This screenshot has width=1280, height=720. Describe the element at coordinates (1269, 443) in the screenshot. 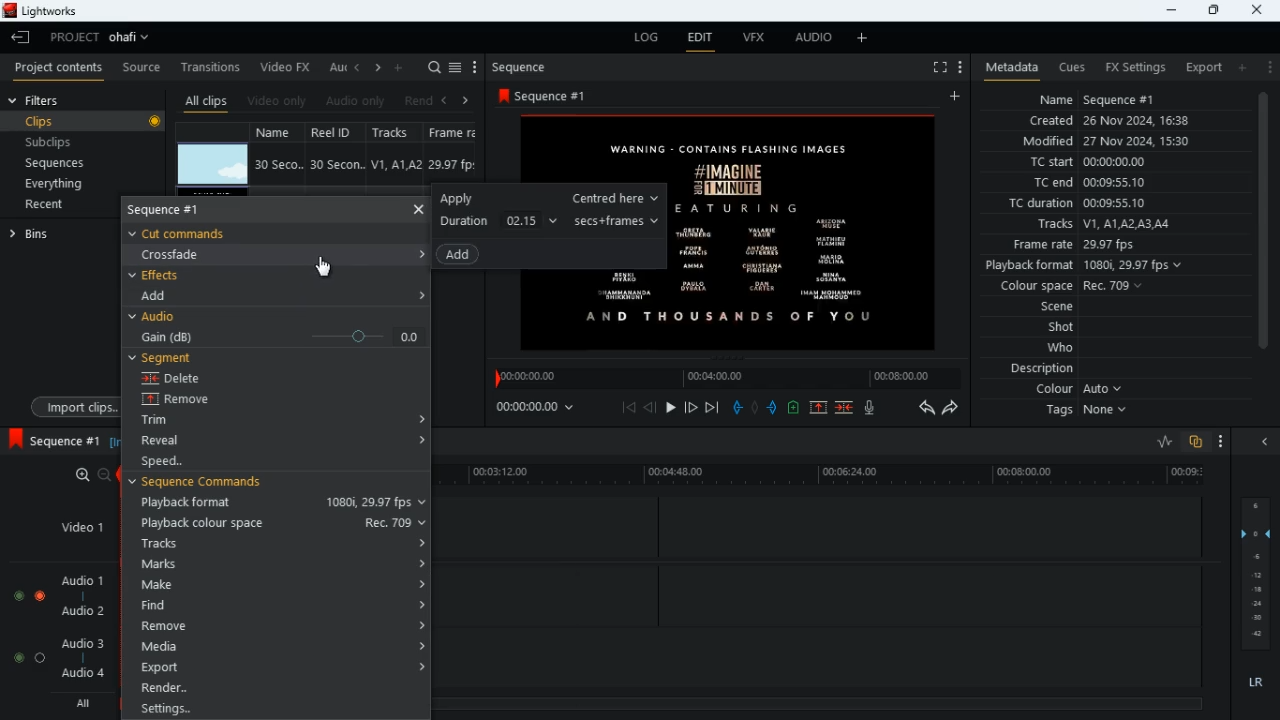

I see `close` at that location.